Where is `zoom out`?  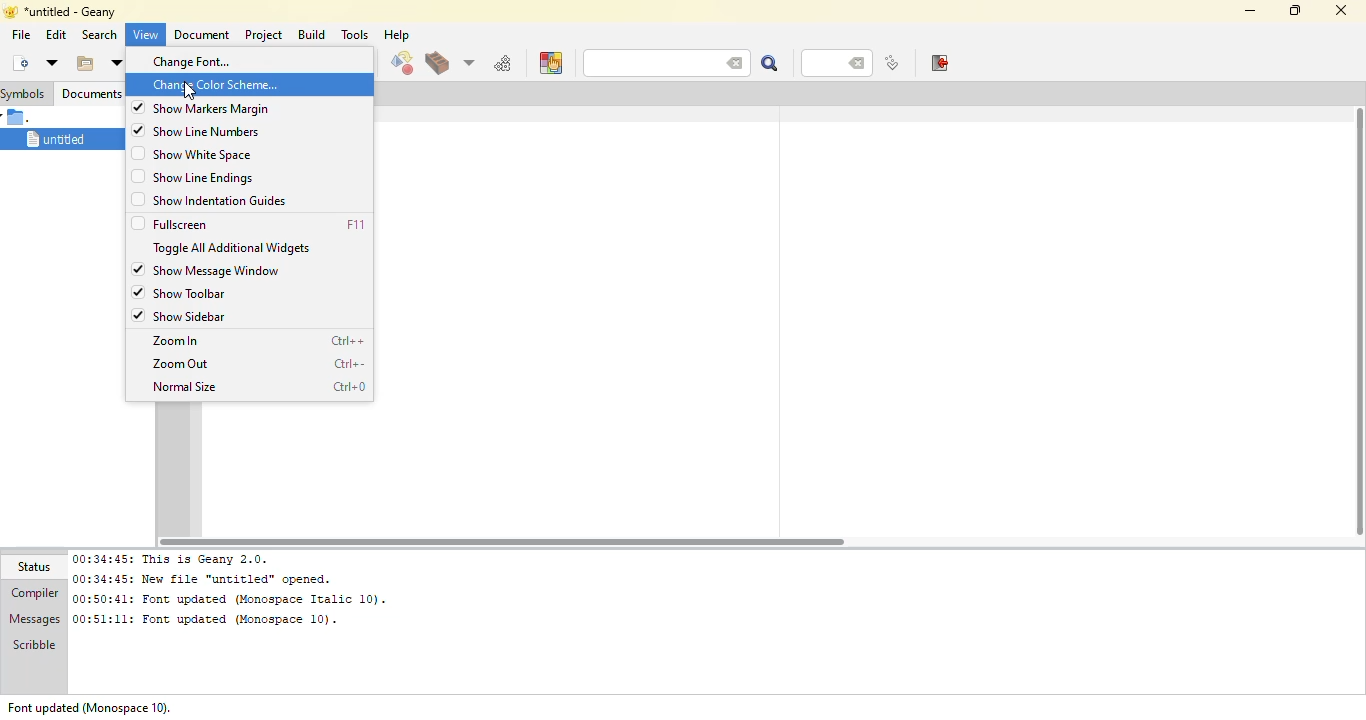
zoom out is located at coordinates (184, 363).